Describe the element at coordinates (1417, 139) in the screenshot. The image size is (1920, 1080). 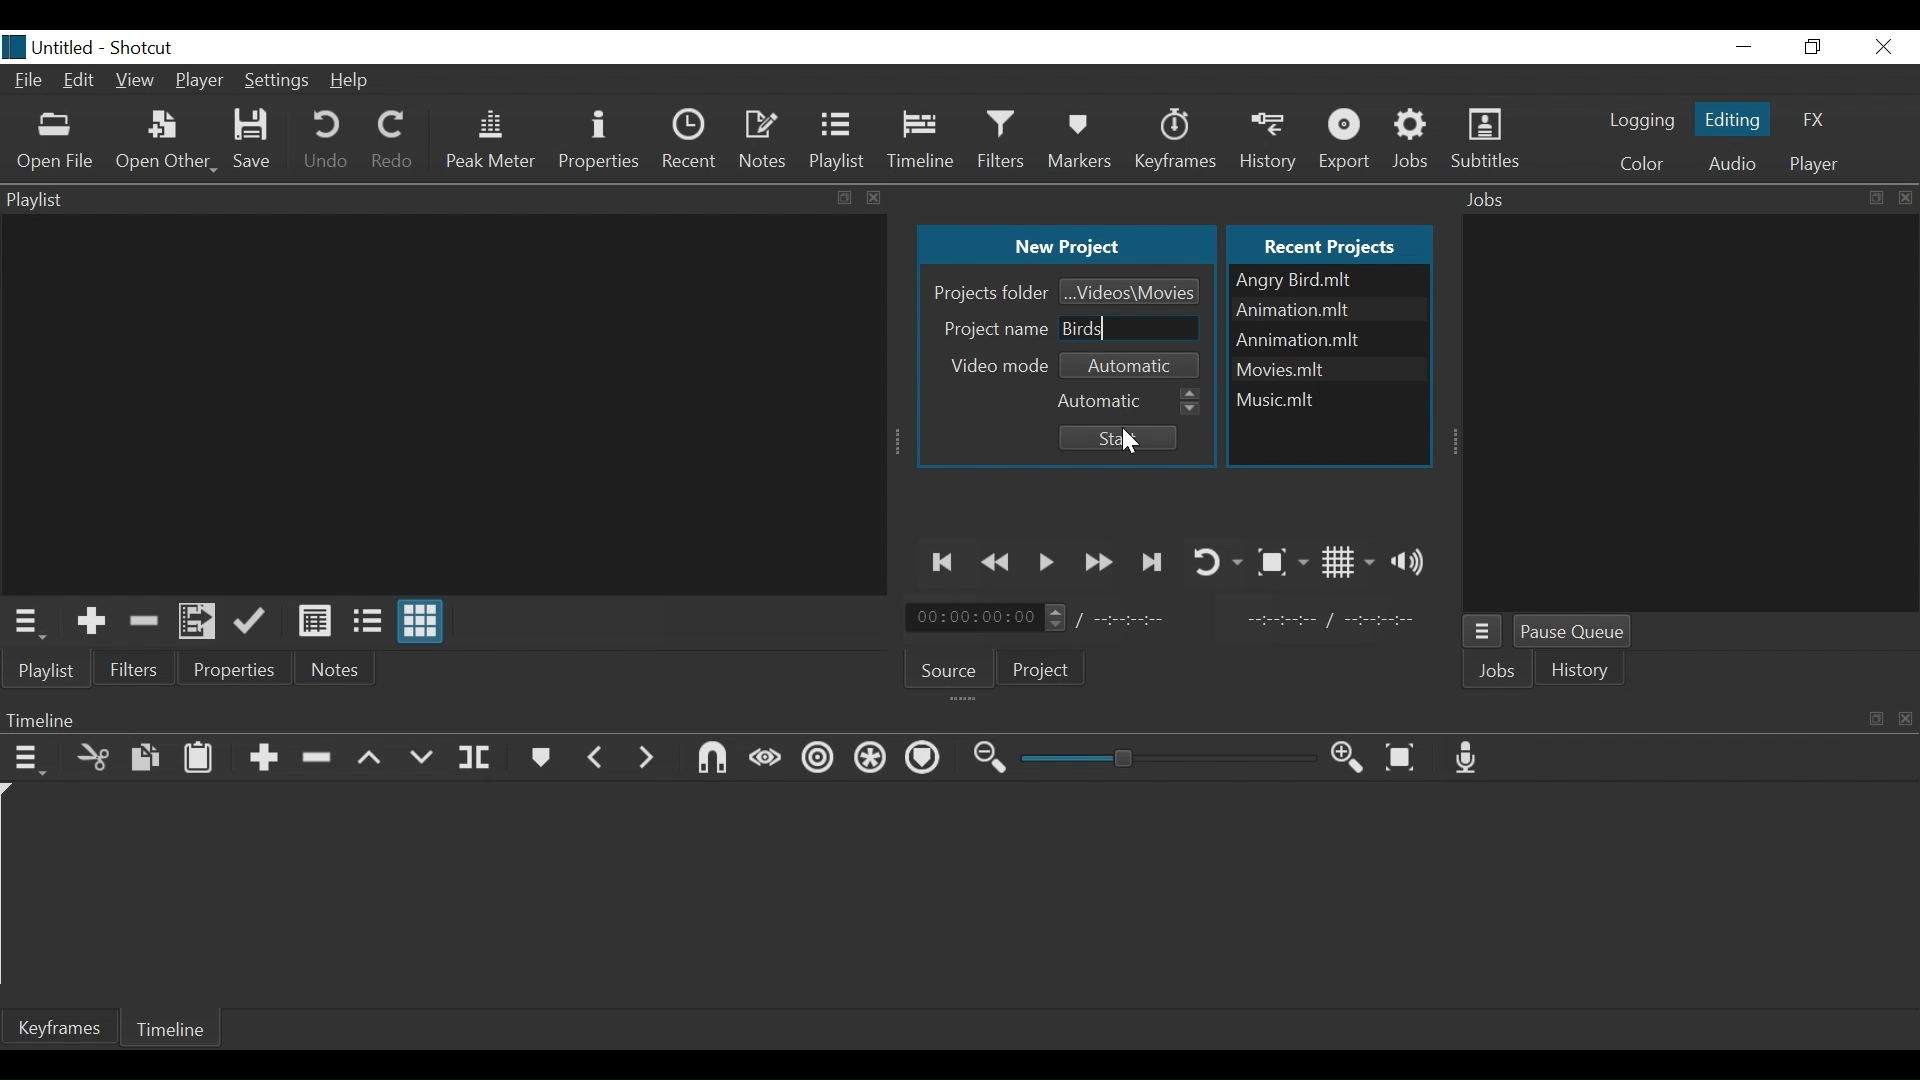
I see `Jobs` at that location.